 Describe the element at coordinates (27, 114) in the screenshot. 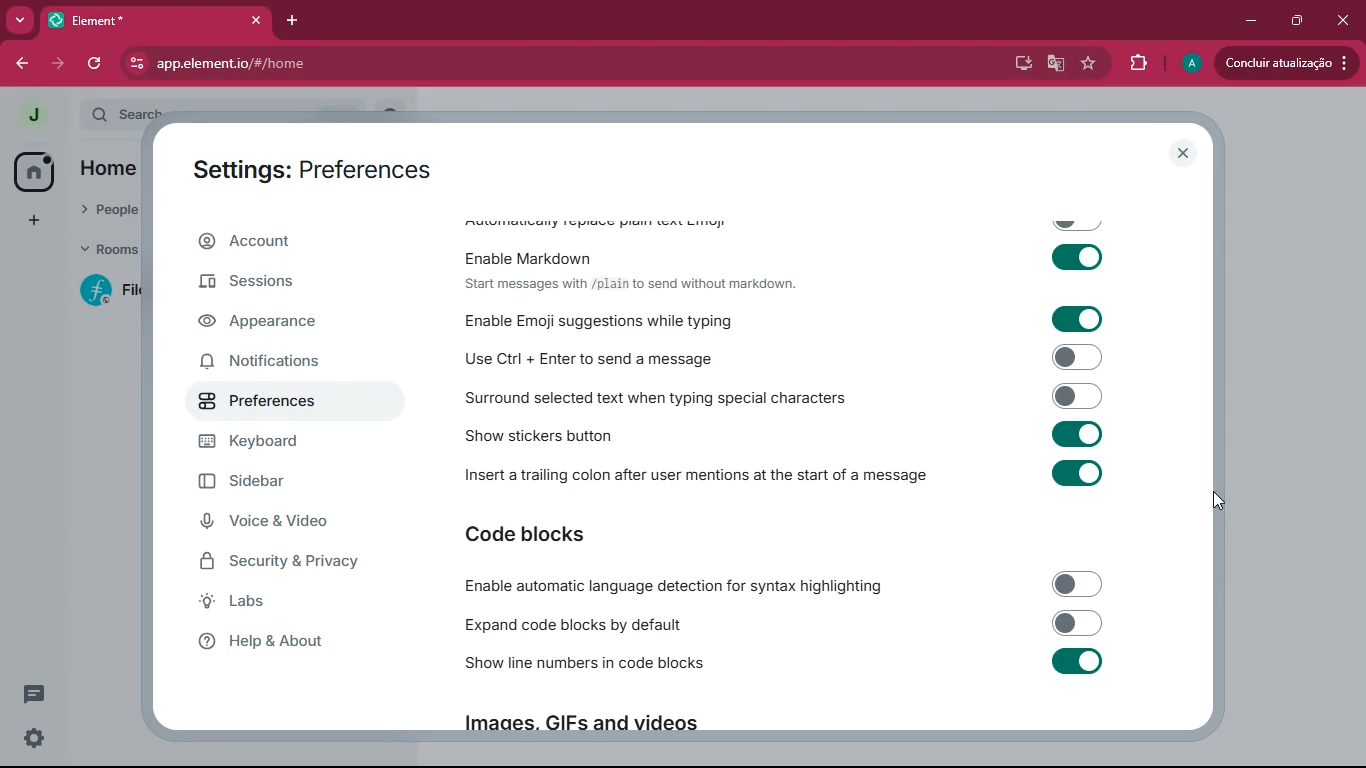

I see `profile picture` at that location.